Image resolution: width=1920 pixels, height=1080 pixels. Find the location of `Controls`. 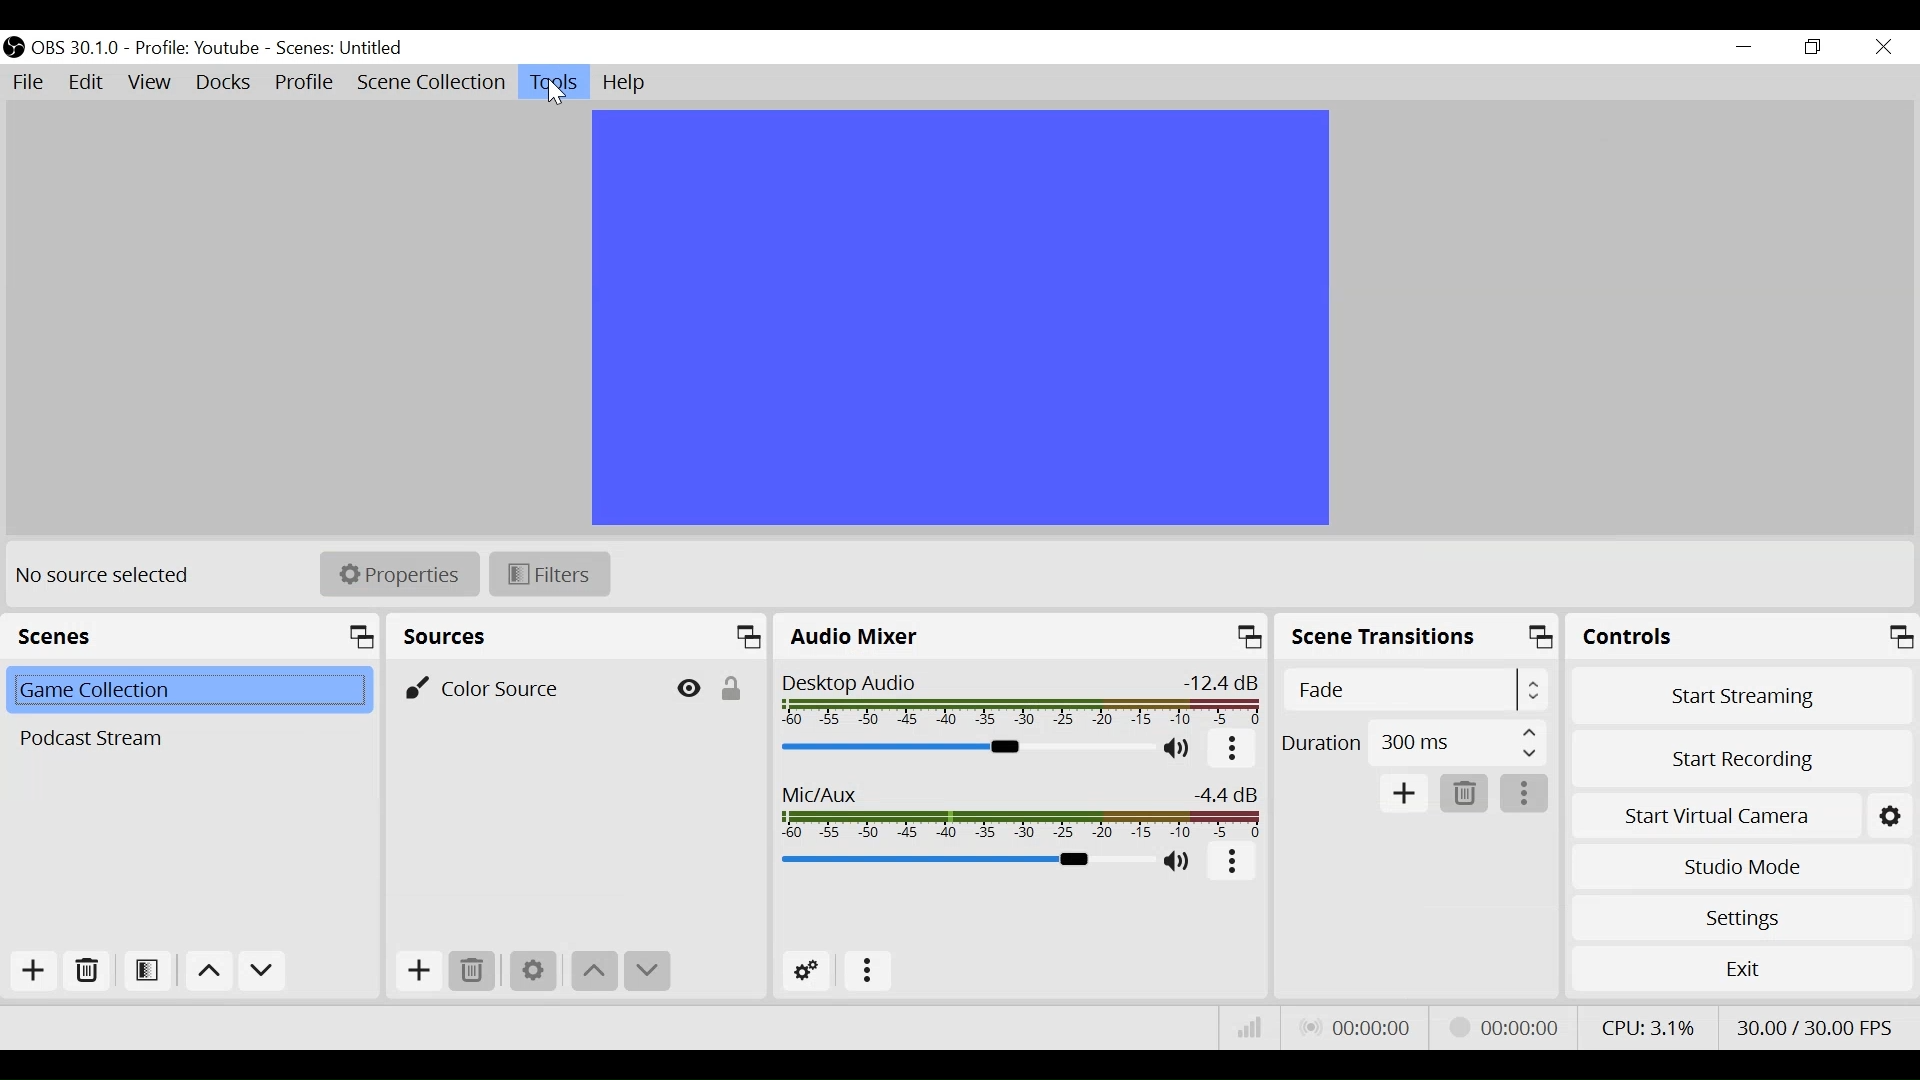

Controls is located at coordinates (1739, 637).